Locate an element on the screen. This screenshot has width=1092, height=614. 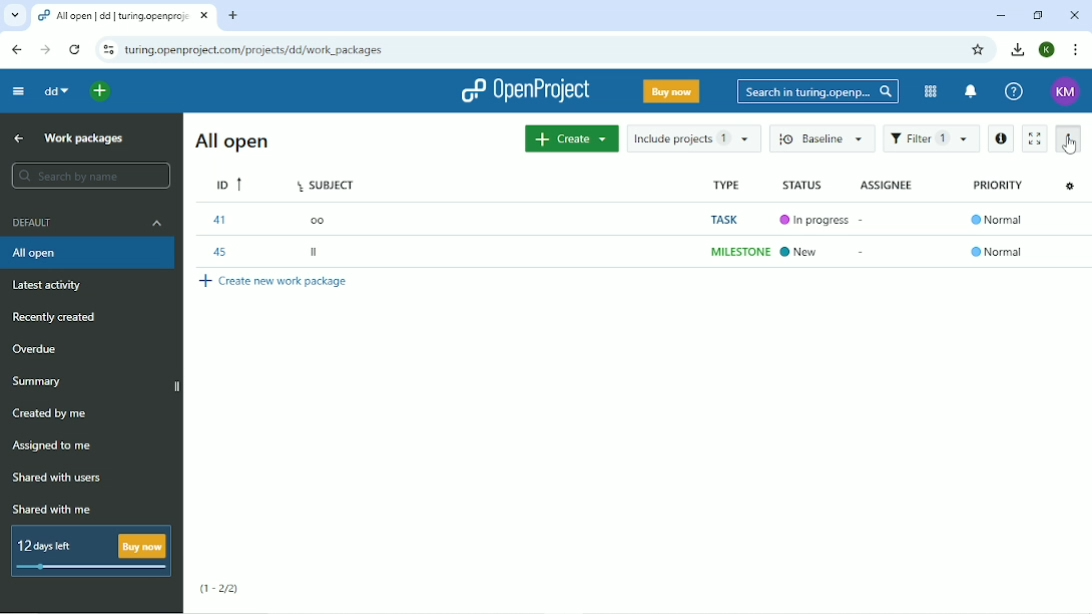
Activate zen mode is located at coordinates (1033, 138).